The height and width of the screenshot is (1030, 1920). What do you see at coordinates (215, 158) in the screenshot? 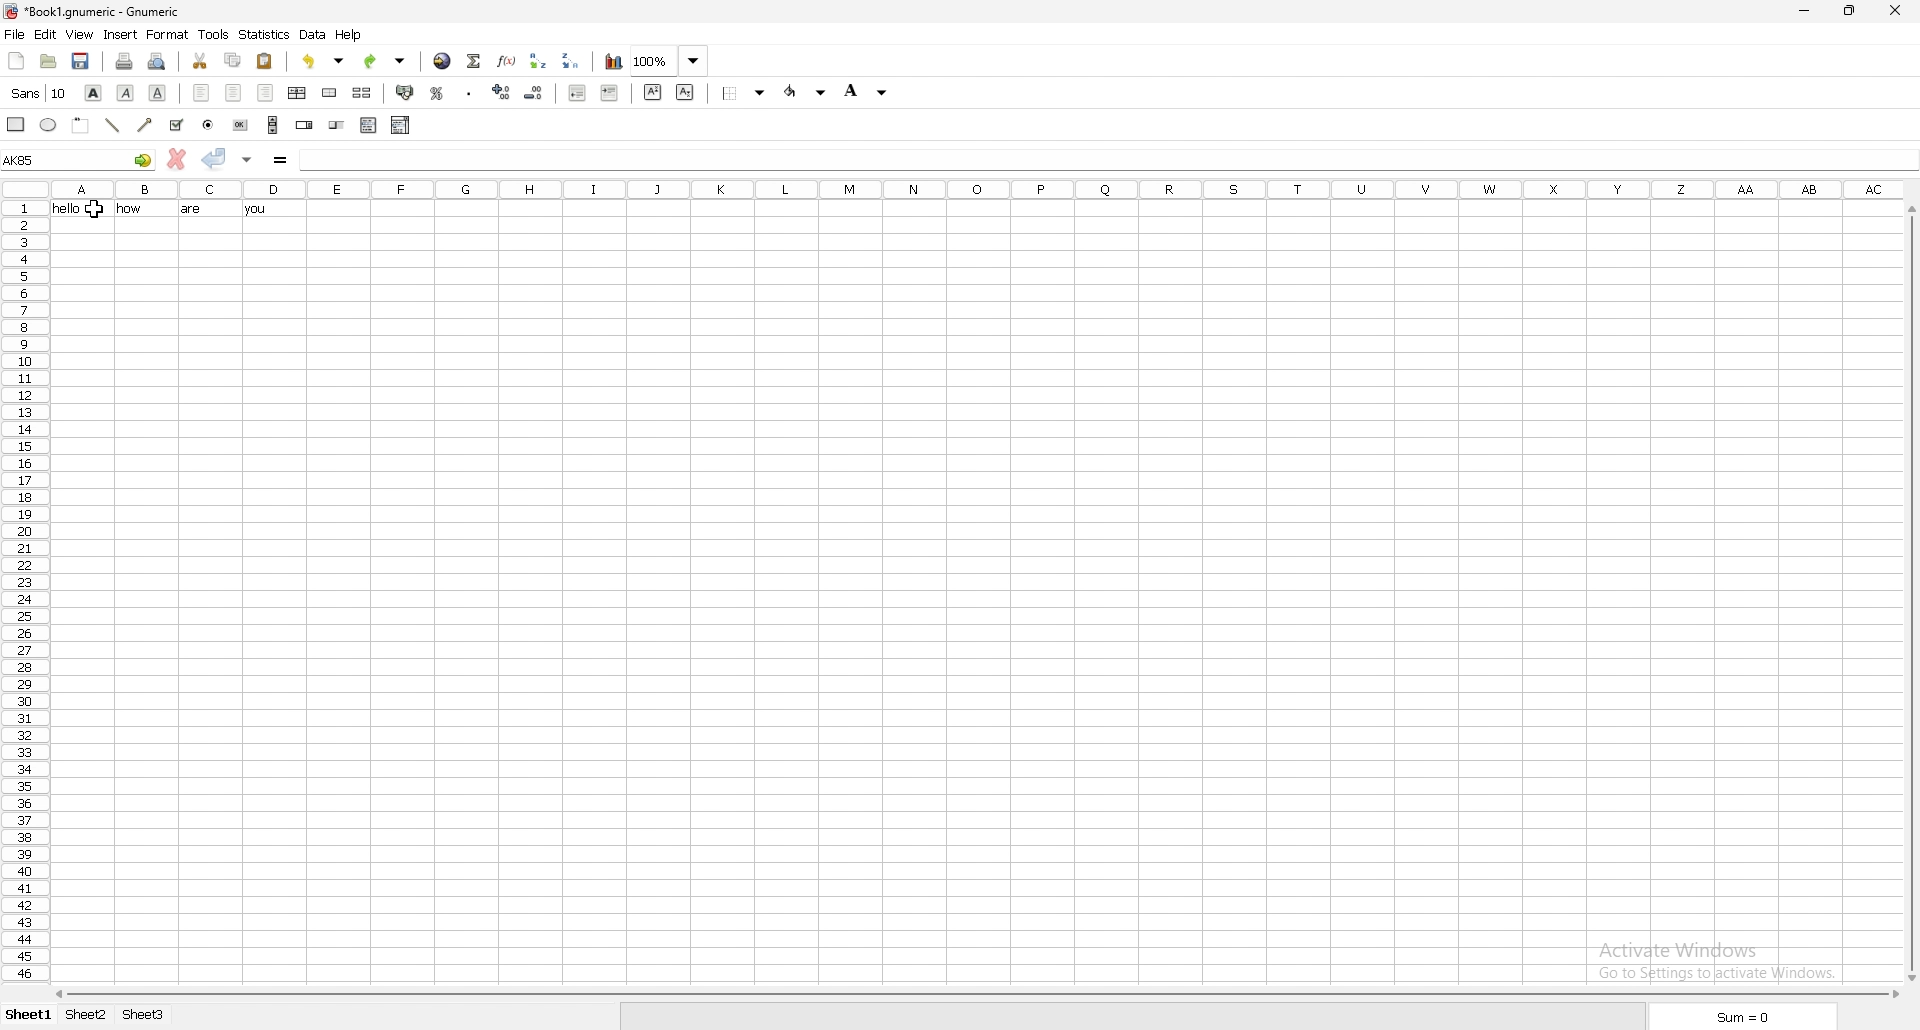
I see `accept changes` at bounding box center [215, 158].